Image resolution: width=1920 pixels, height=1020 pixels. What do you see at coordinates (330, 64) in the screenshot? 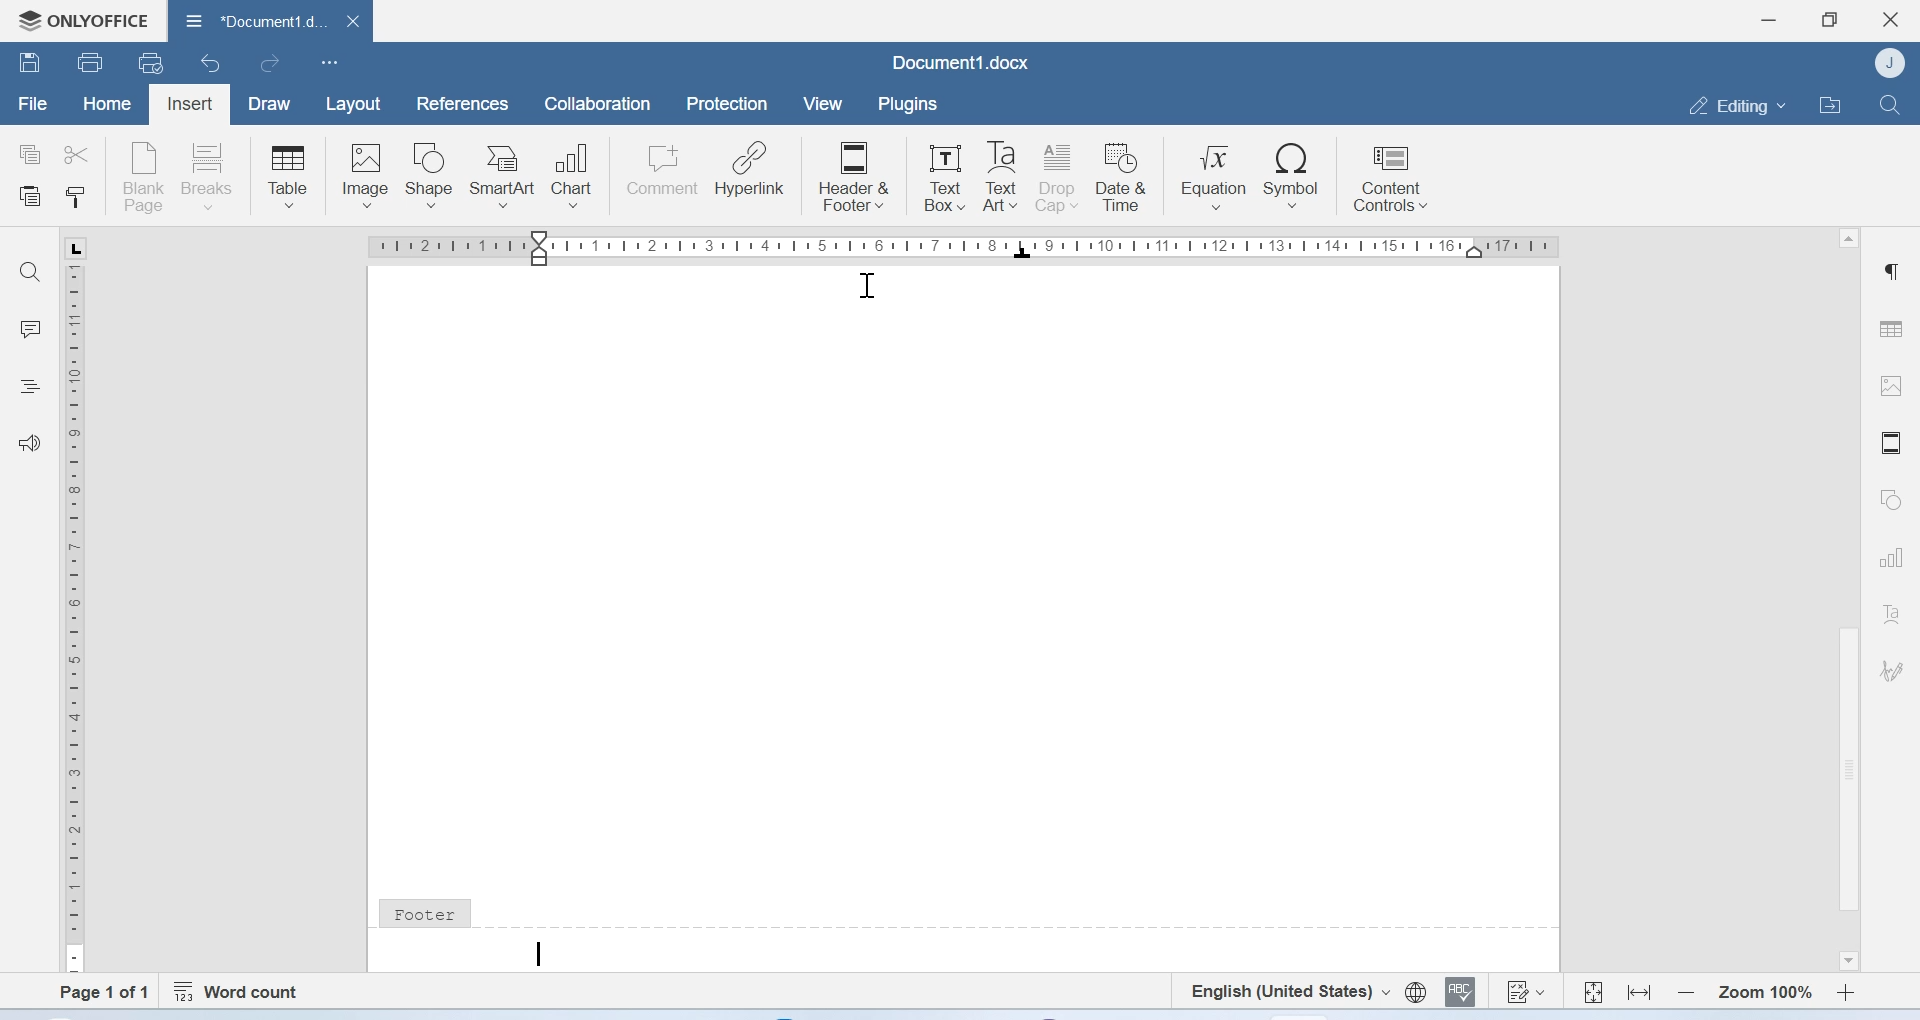
I see `Customize Quick Access Toolbar` at bounding box center [330, 64].